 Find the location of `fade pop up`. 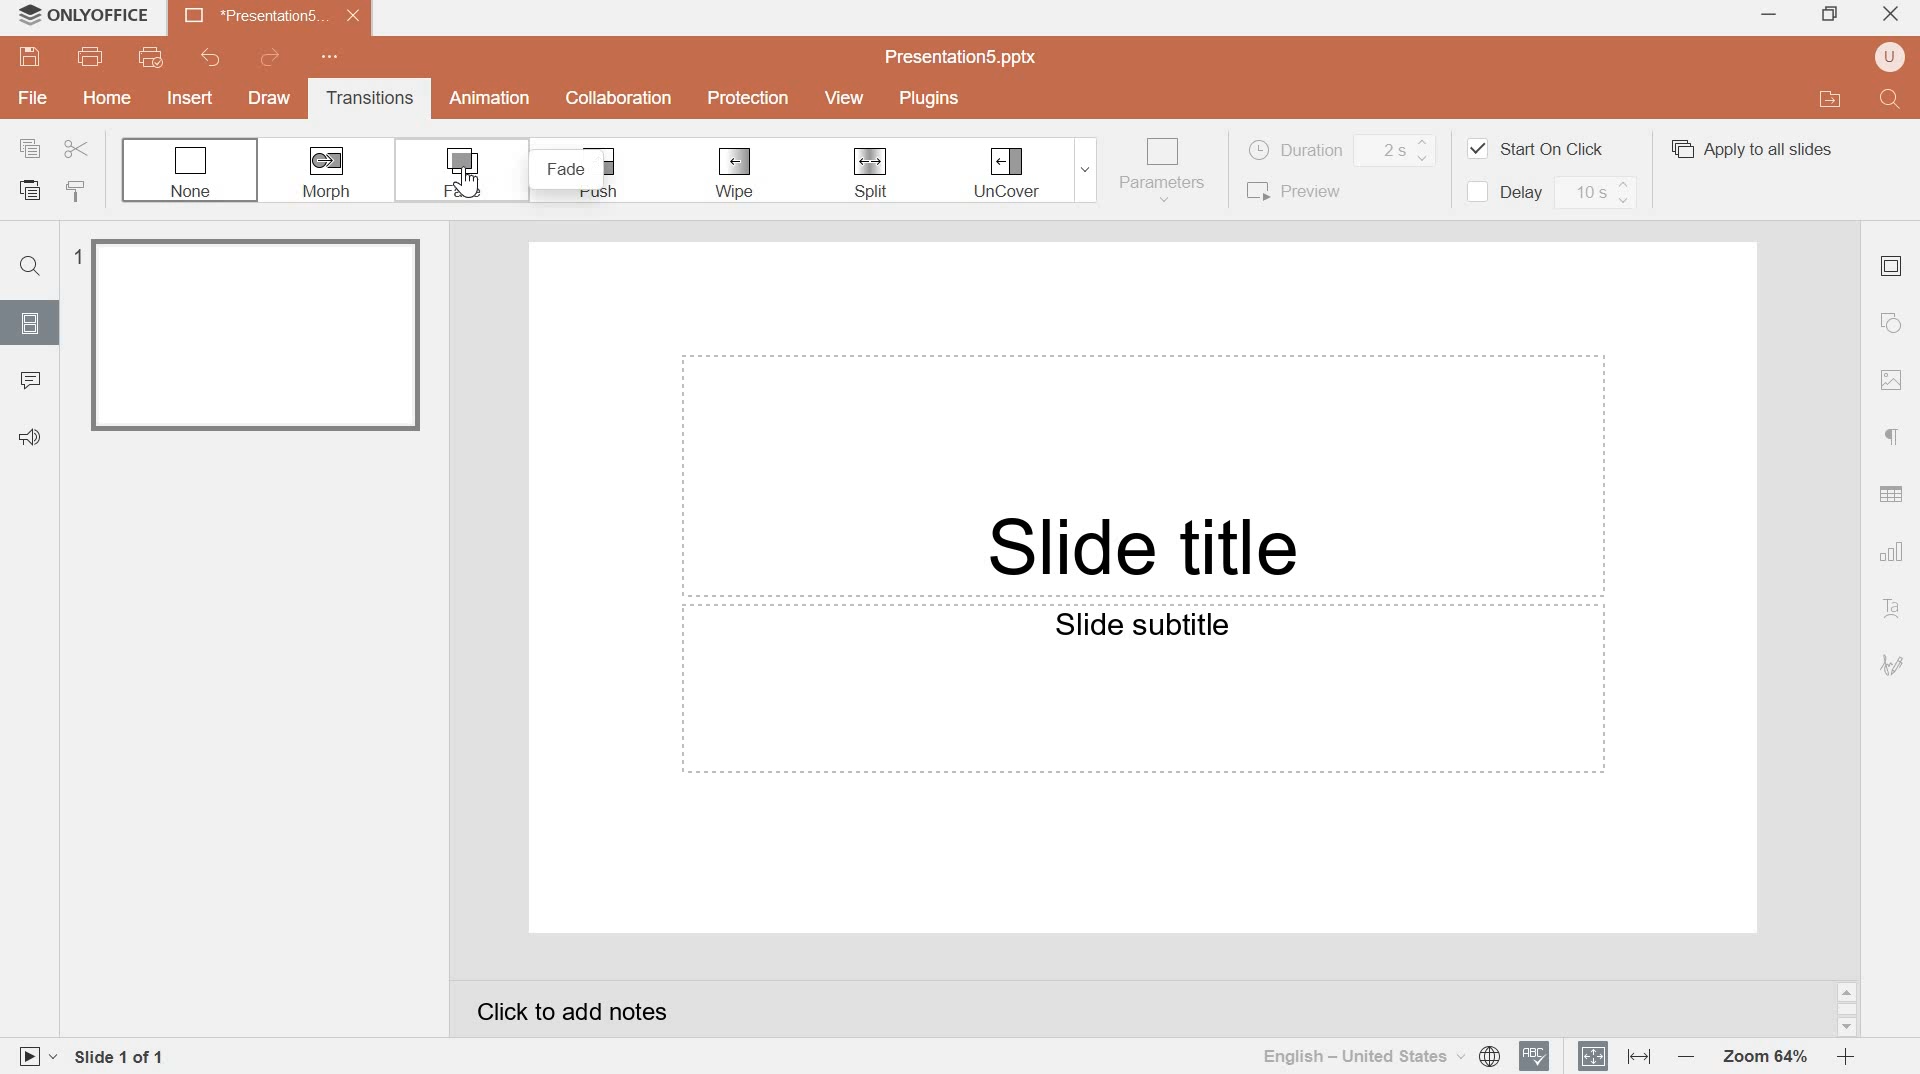

fade pop up is located at coordinates (565, 169).